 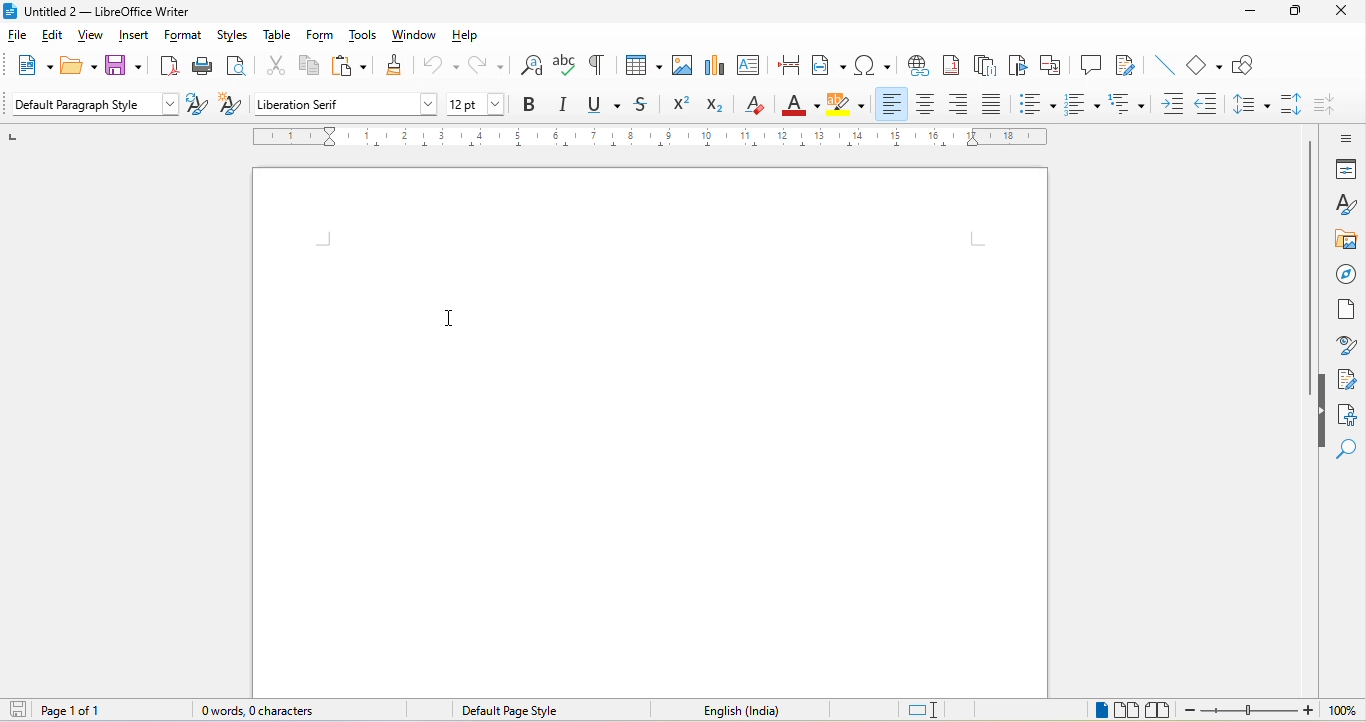 What do you see at coordinates (1339, 136) in the screenshot?
I see `sidebar` at bounding box center [1339, 136].